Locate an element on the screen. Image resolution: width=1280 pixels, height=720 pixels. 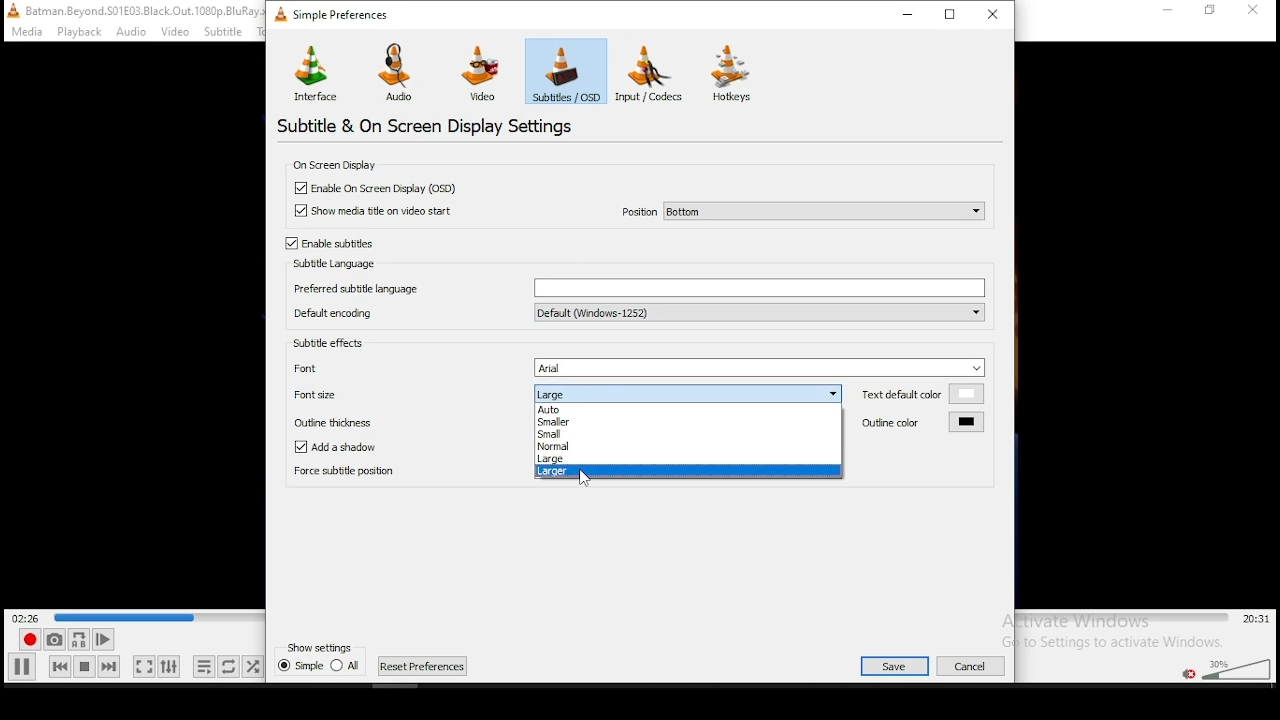
font Arial is located at coordinates (634, 367).